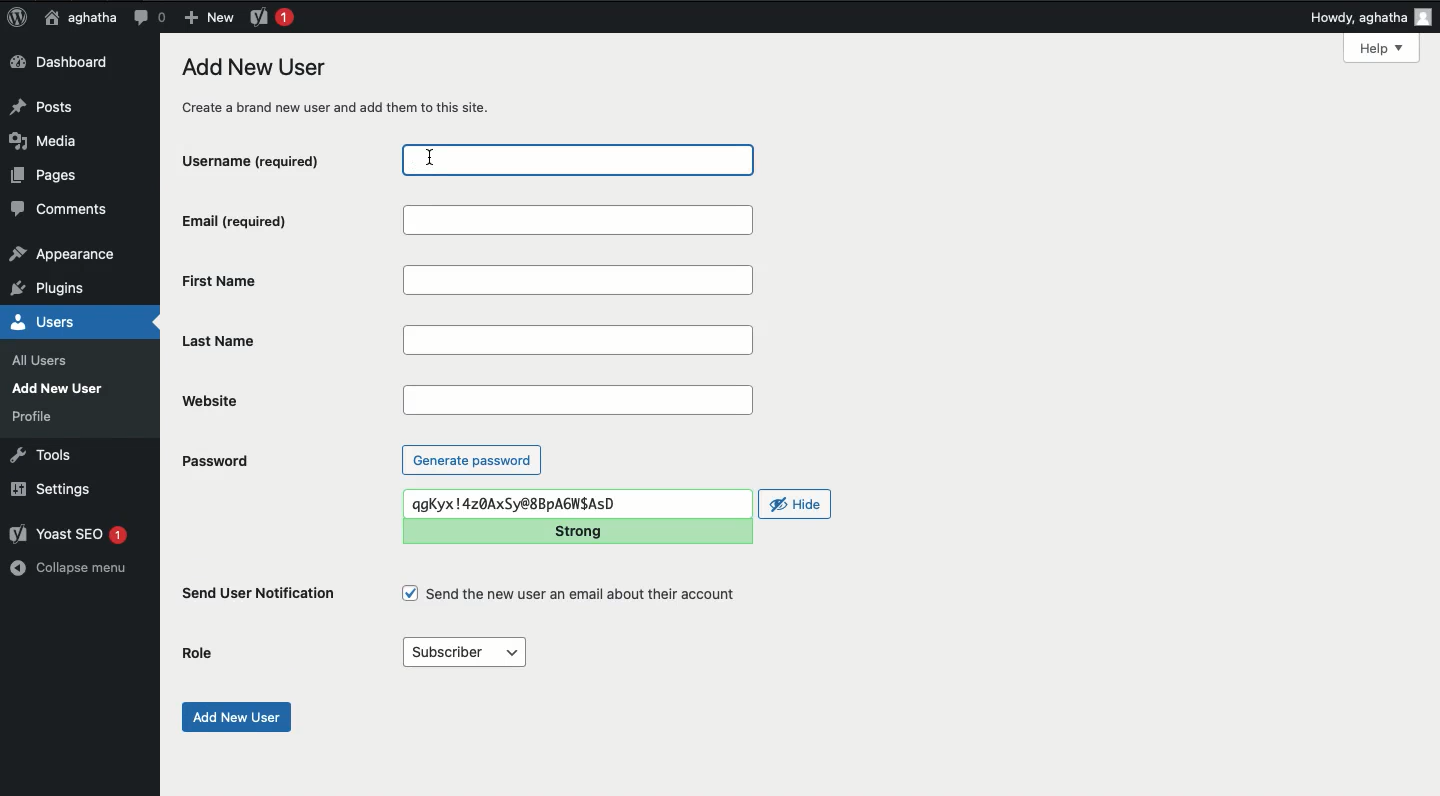 Image resolution: width=1440 pixels, height=796 pixels. What do you see at coordinates (583, 281) in the screenshot?
I see `First name` at bounding box center [583, 281].